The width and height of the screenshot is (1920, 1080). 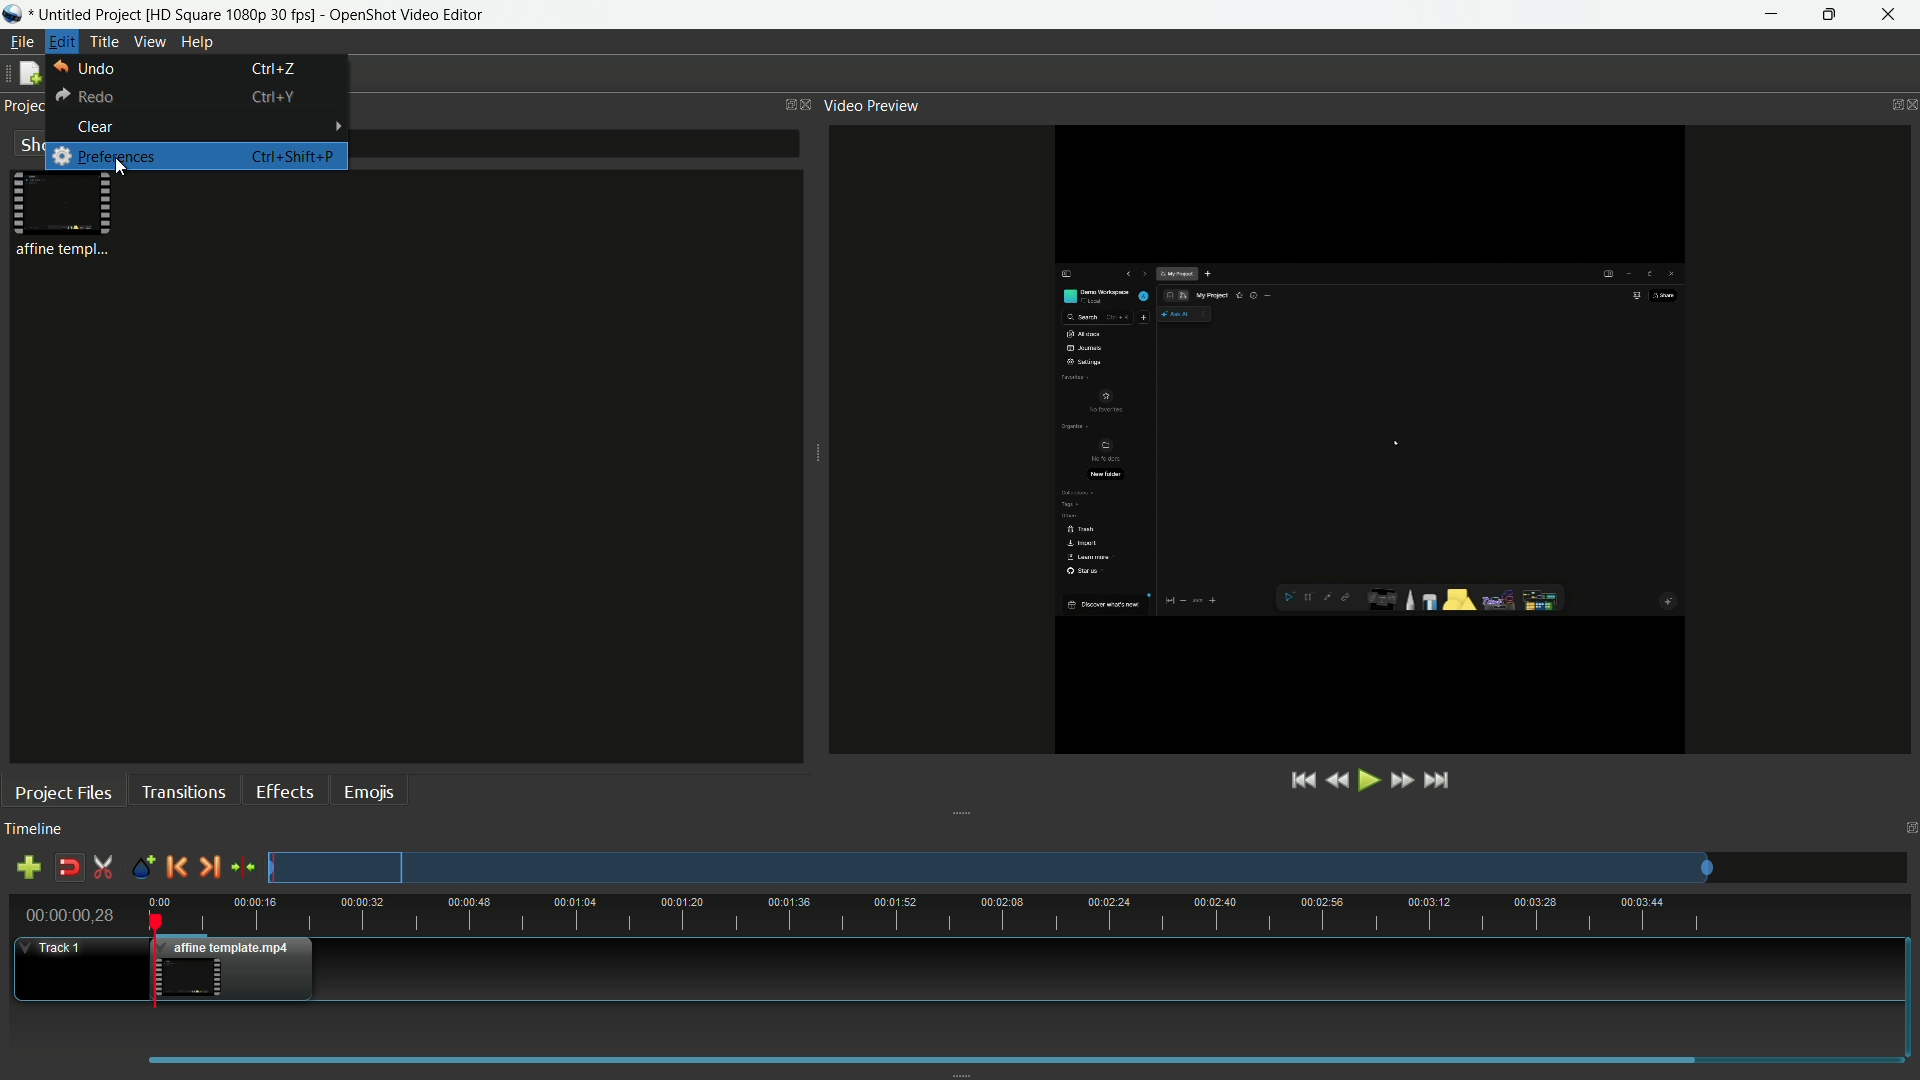 I want to click on redo, so click(x=89, y=98).